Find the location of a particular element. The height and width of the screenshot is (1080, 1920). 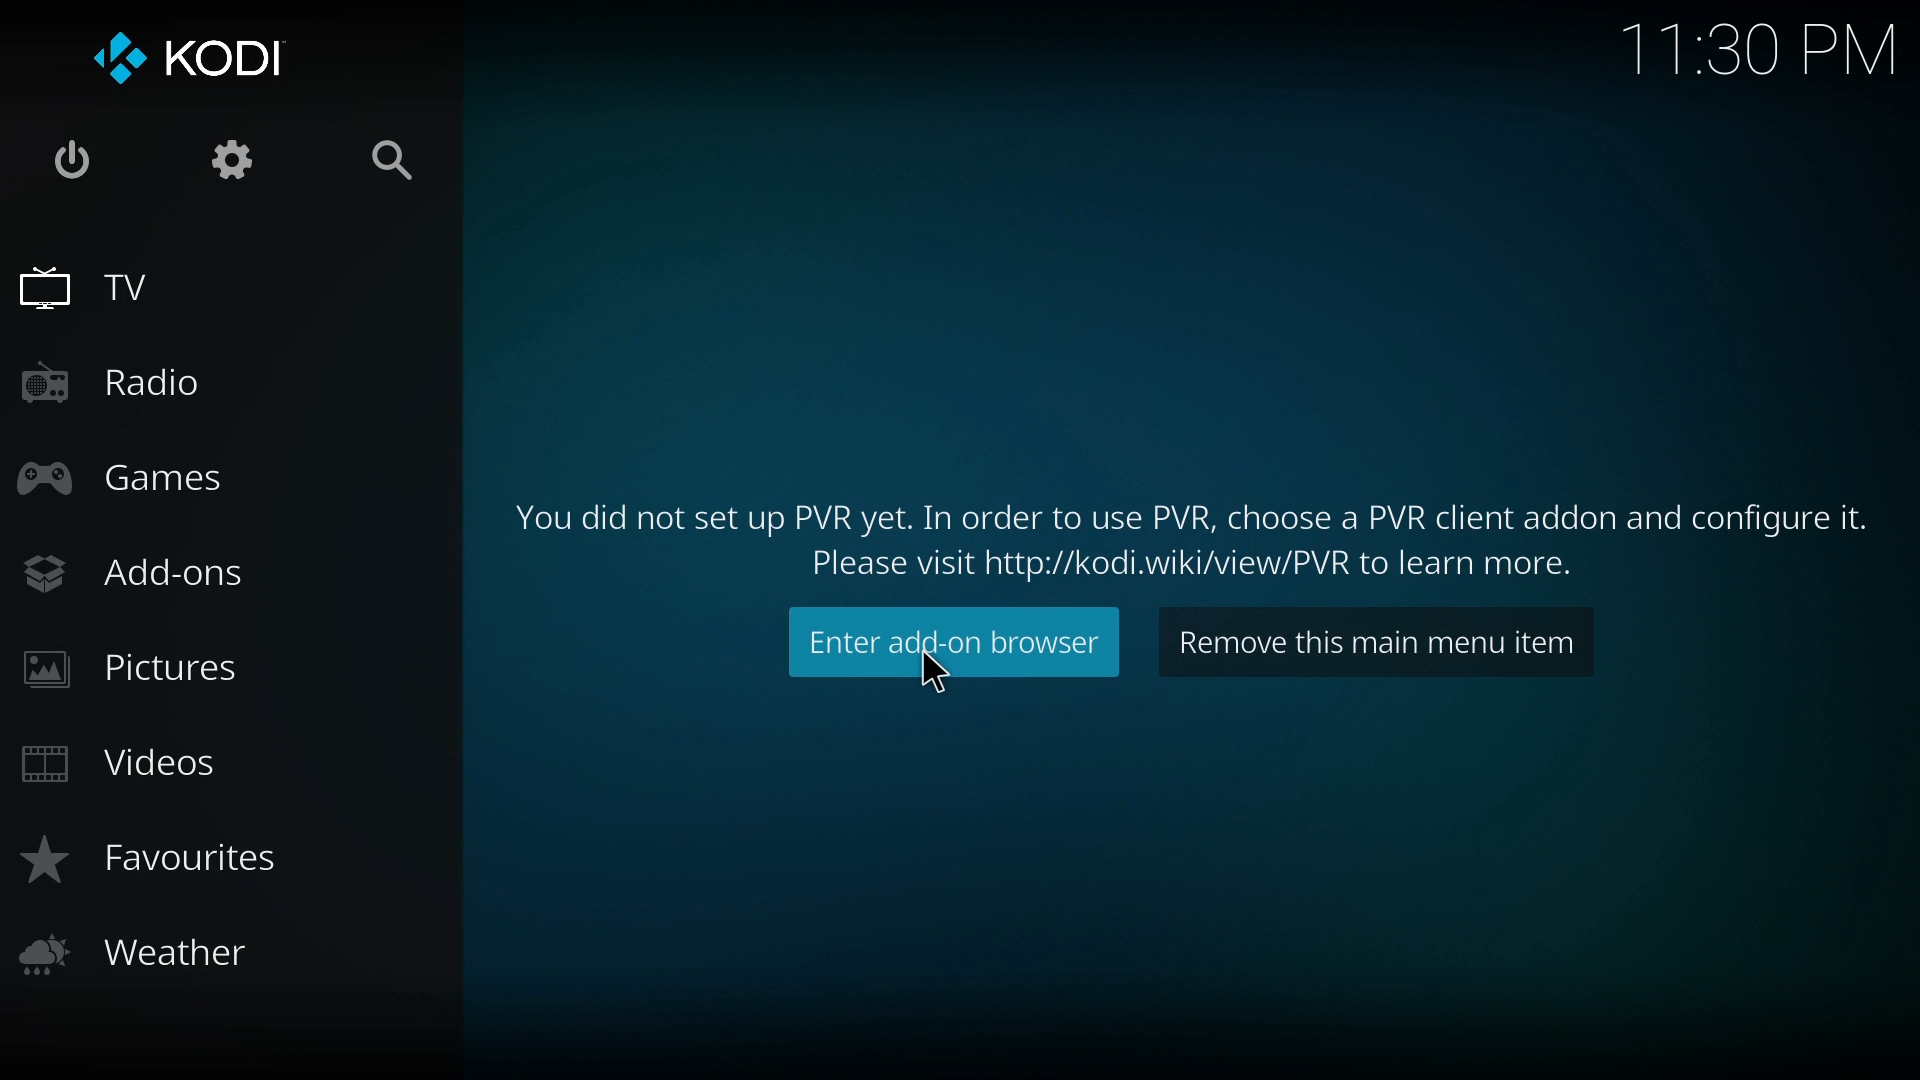

Remove this main menu item is located at coordinates (1381, 645).